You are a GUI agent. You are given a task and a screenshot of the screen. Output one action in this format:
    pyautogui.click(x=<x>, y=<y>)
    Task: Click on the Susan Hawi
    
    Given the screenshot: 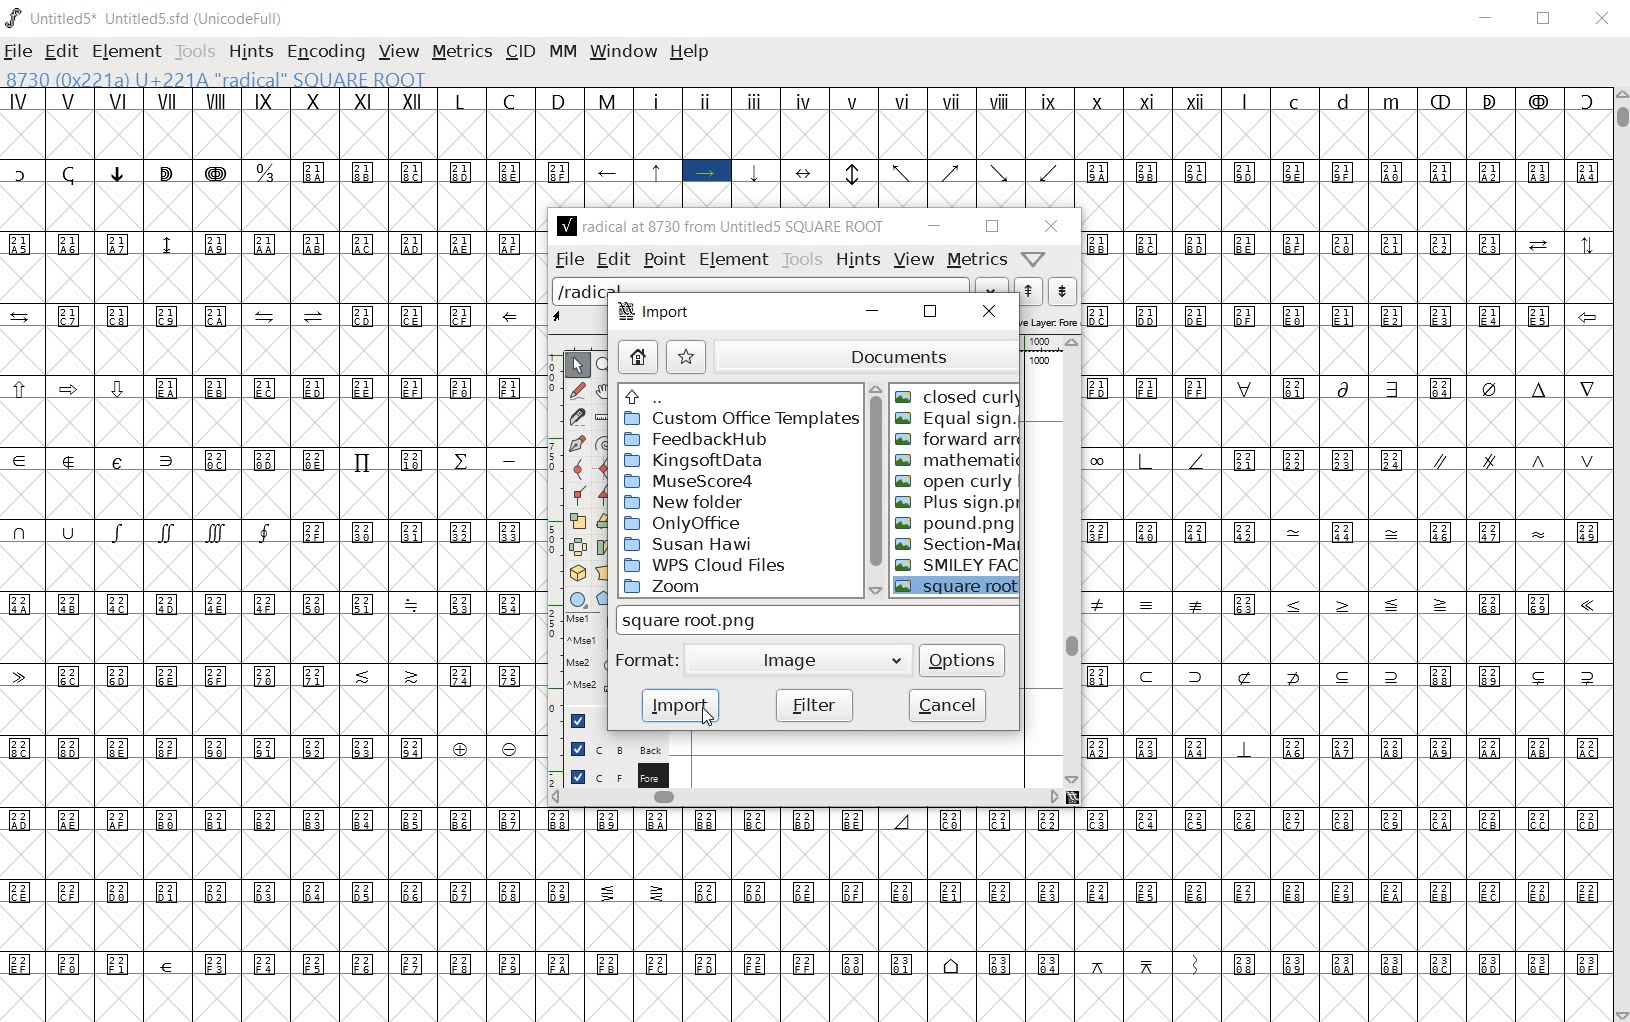 What is the action you would take?
    pyautogui.click(x=686, y=544)
    